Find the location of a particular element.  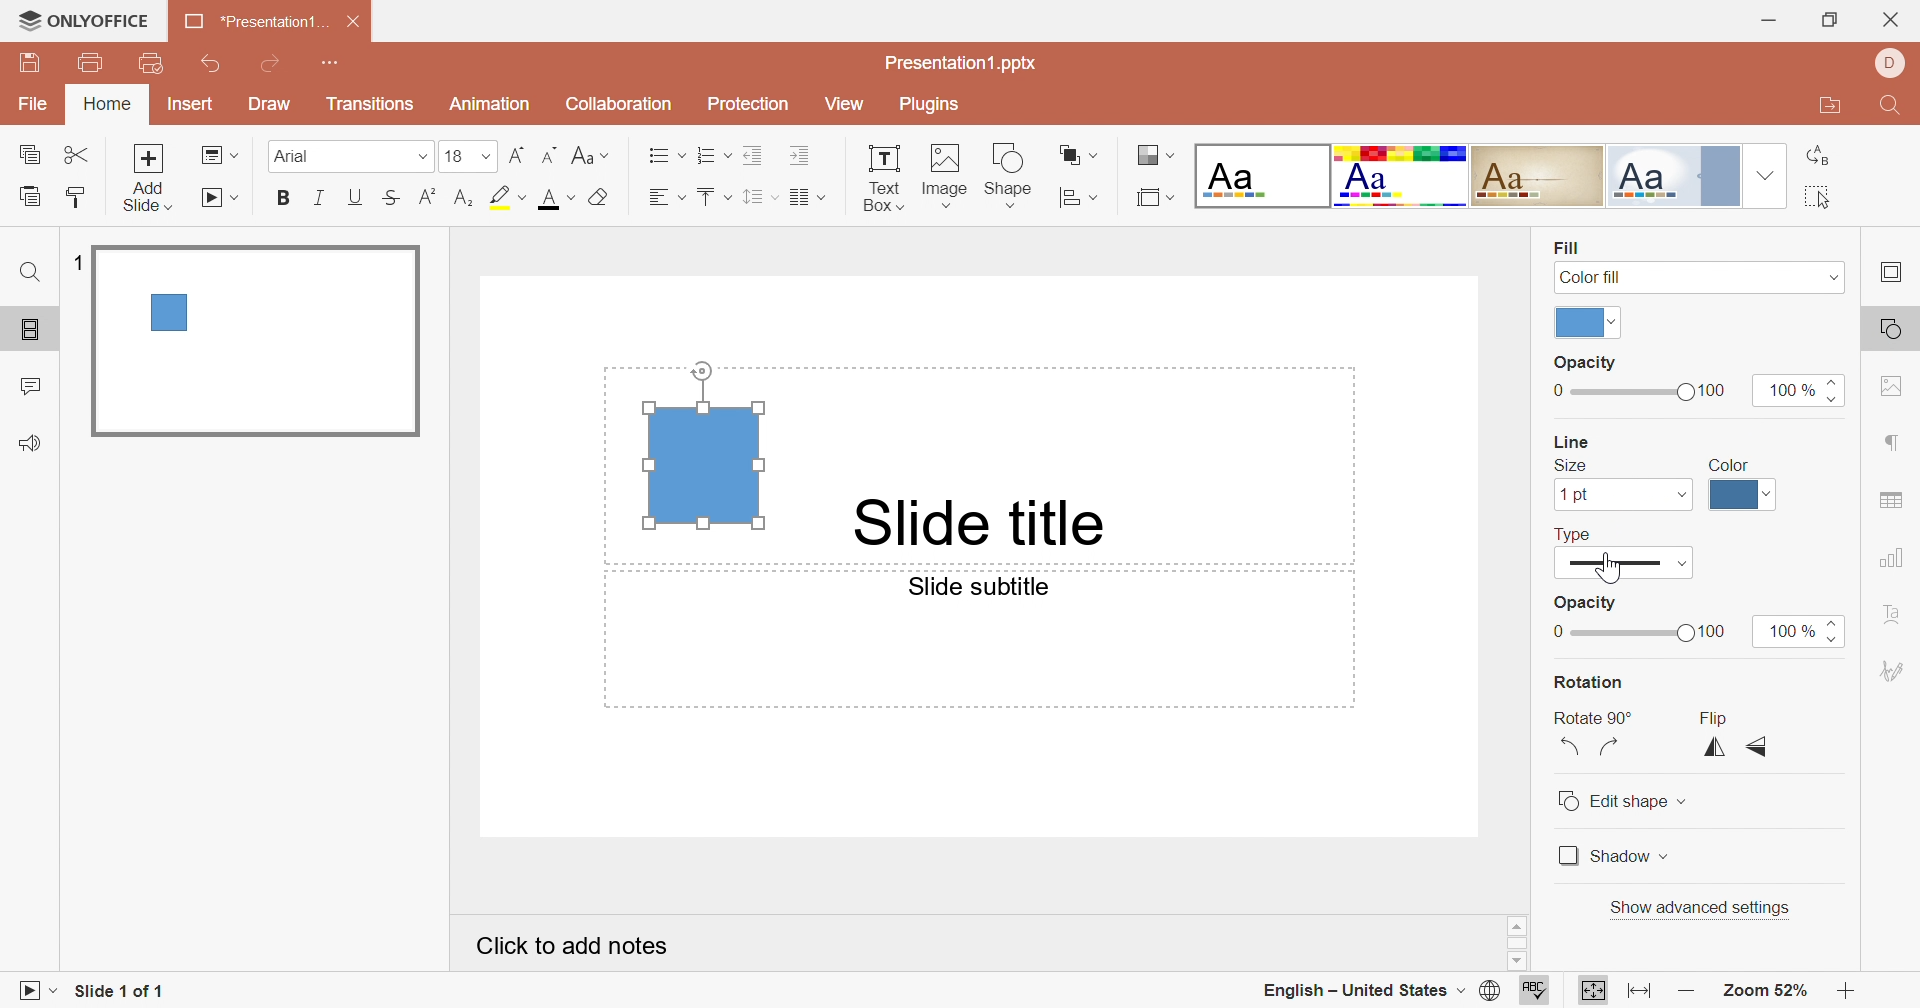

Font is located at coordinates (350, 153).